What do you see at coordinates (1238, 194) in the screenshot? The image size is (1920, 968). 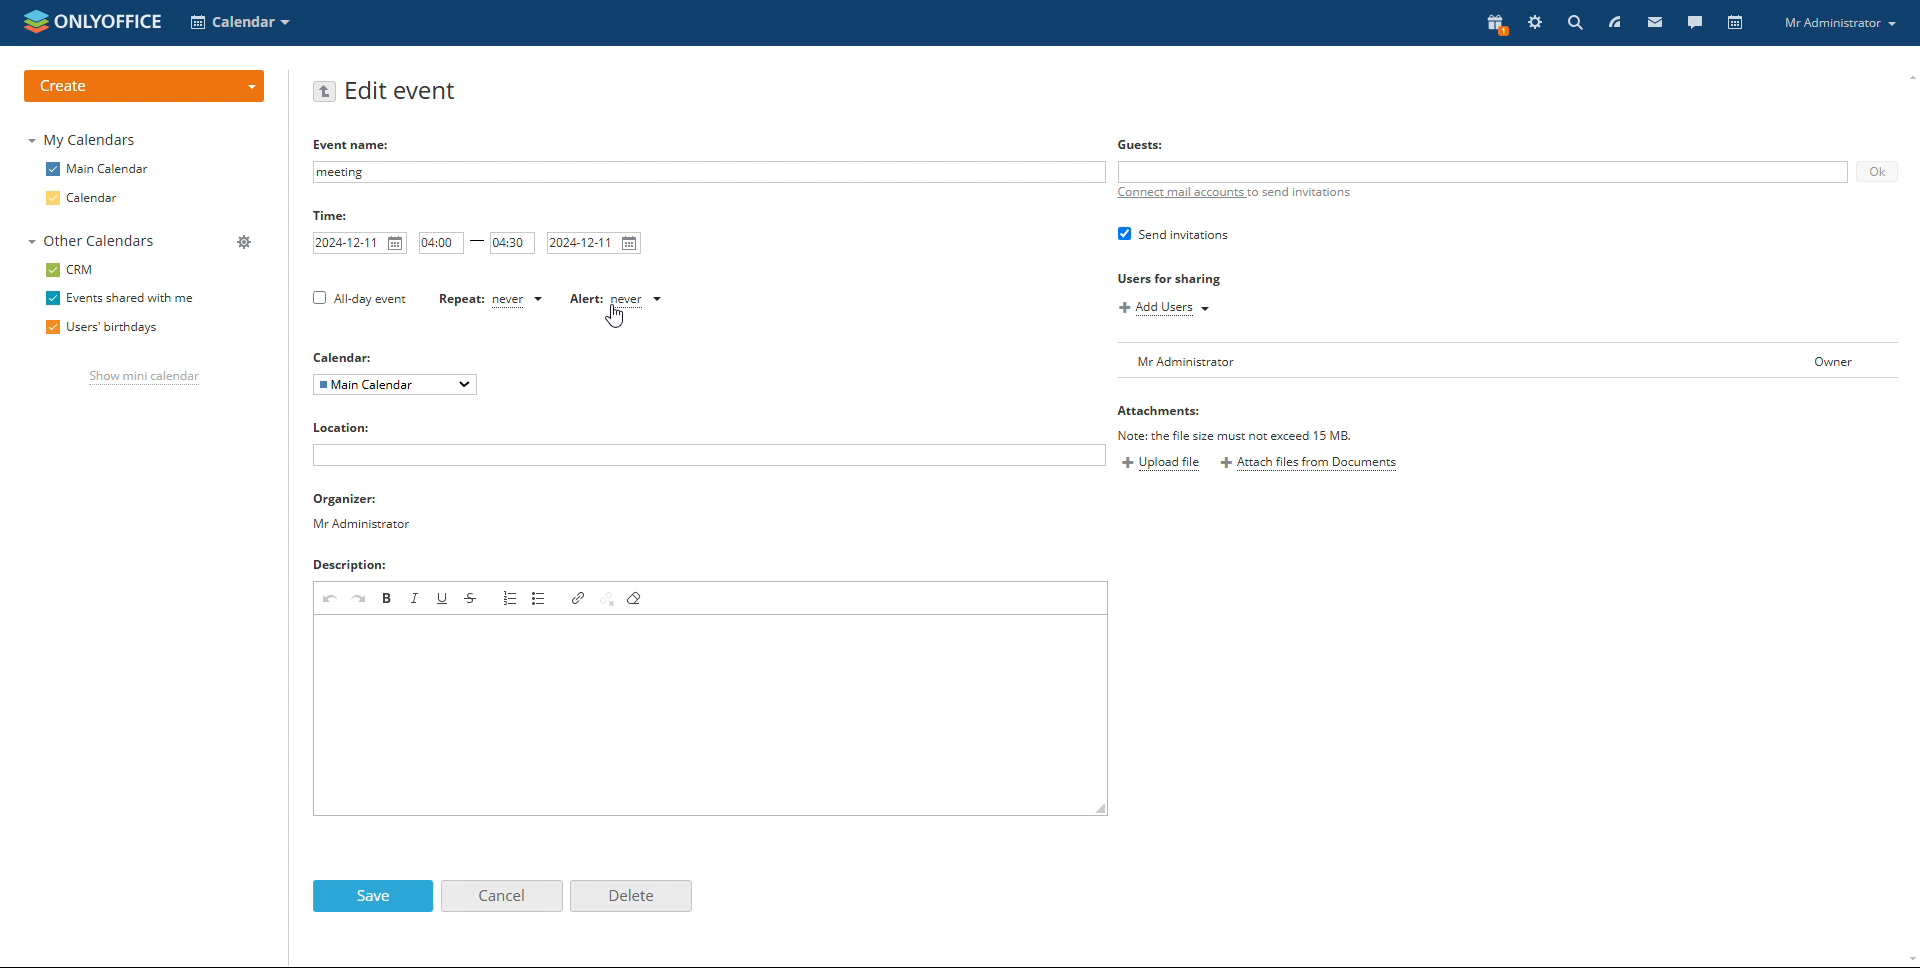 I see `connect mail accounts` at bounding box center [1238, 194].